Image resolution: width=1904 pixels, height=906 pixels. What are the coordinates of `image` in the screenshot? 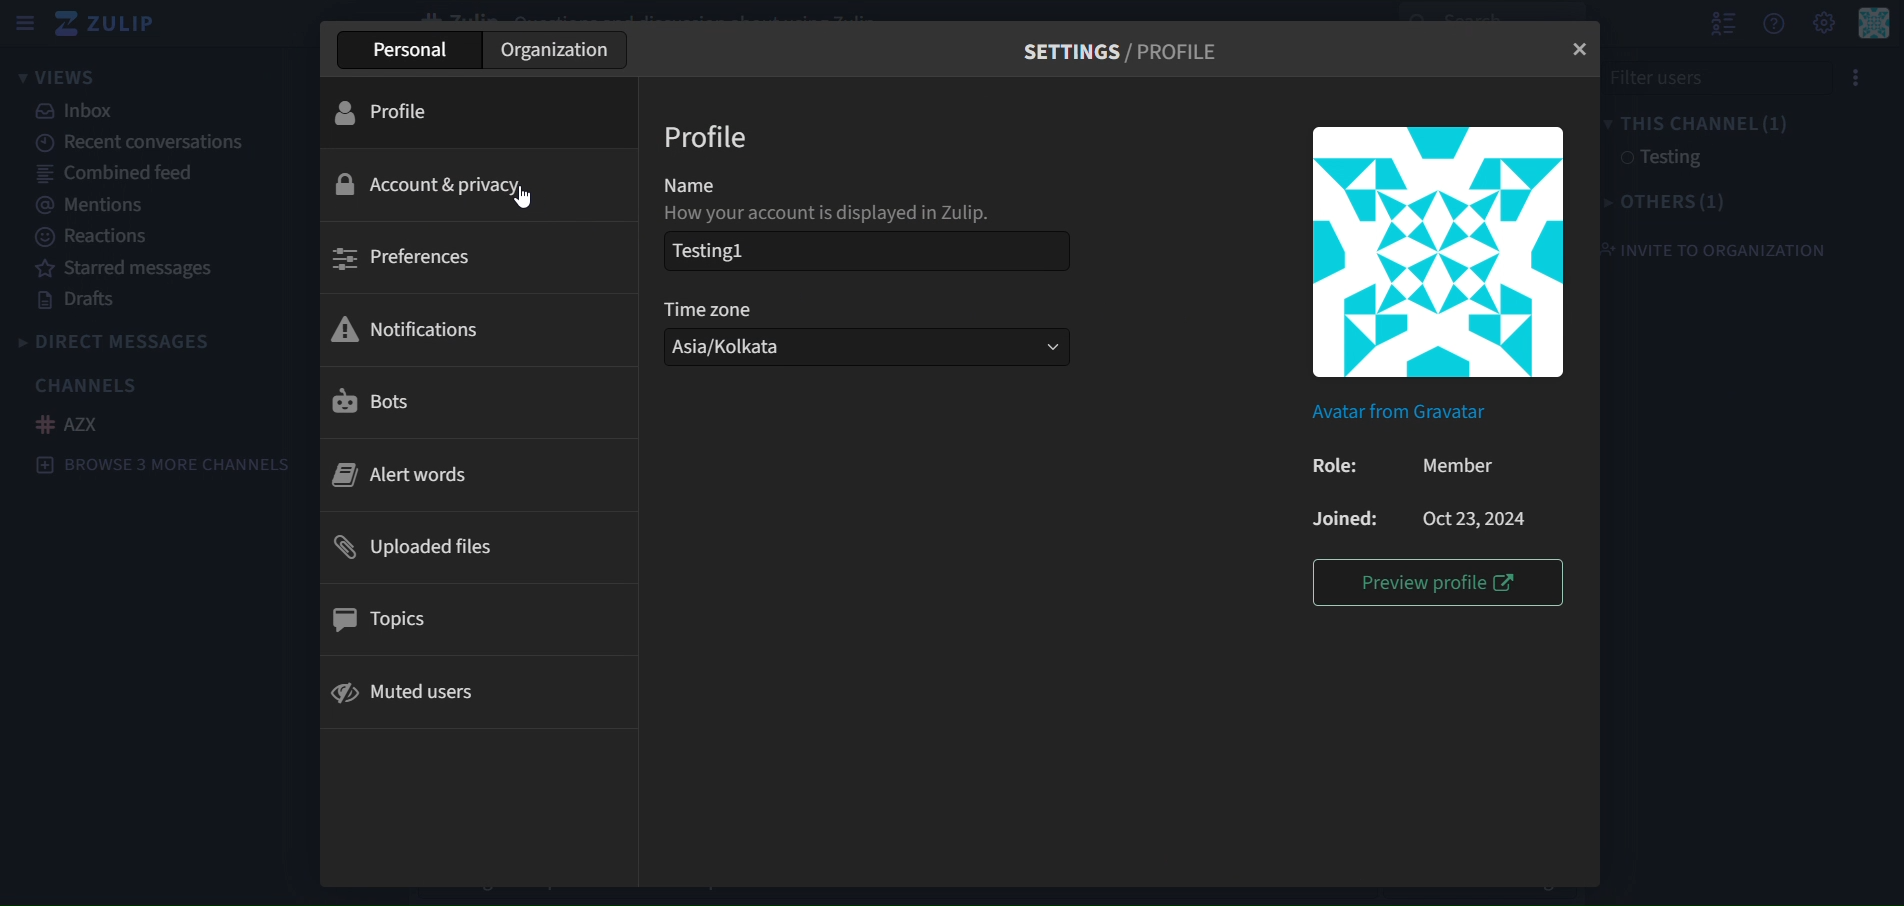 It's located at (1438, 250).